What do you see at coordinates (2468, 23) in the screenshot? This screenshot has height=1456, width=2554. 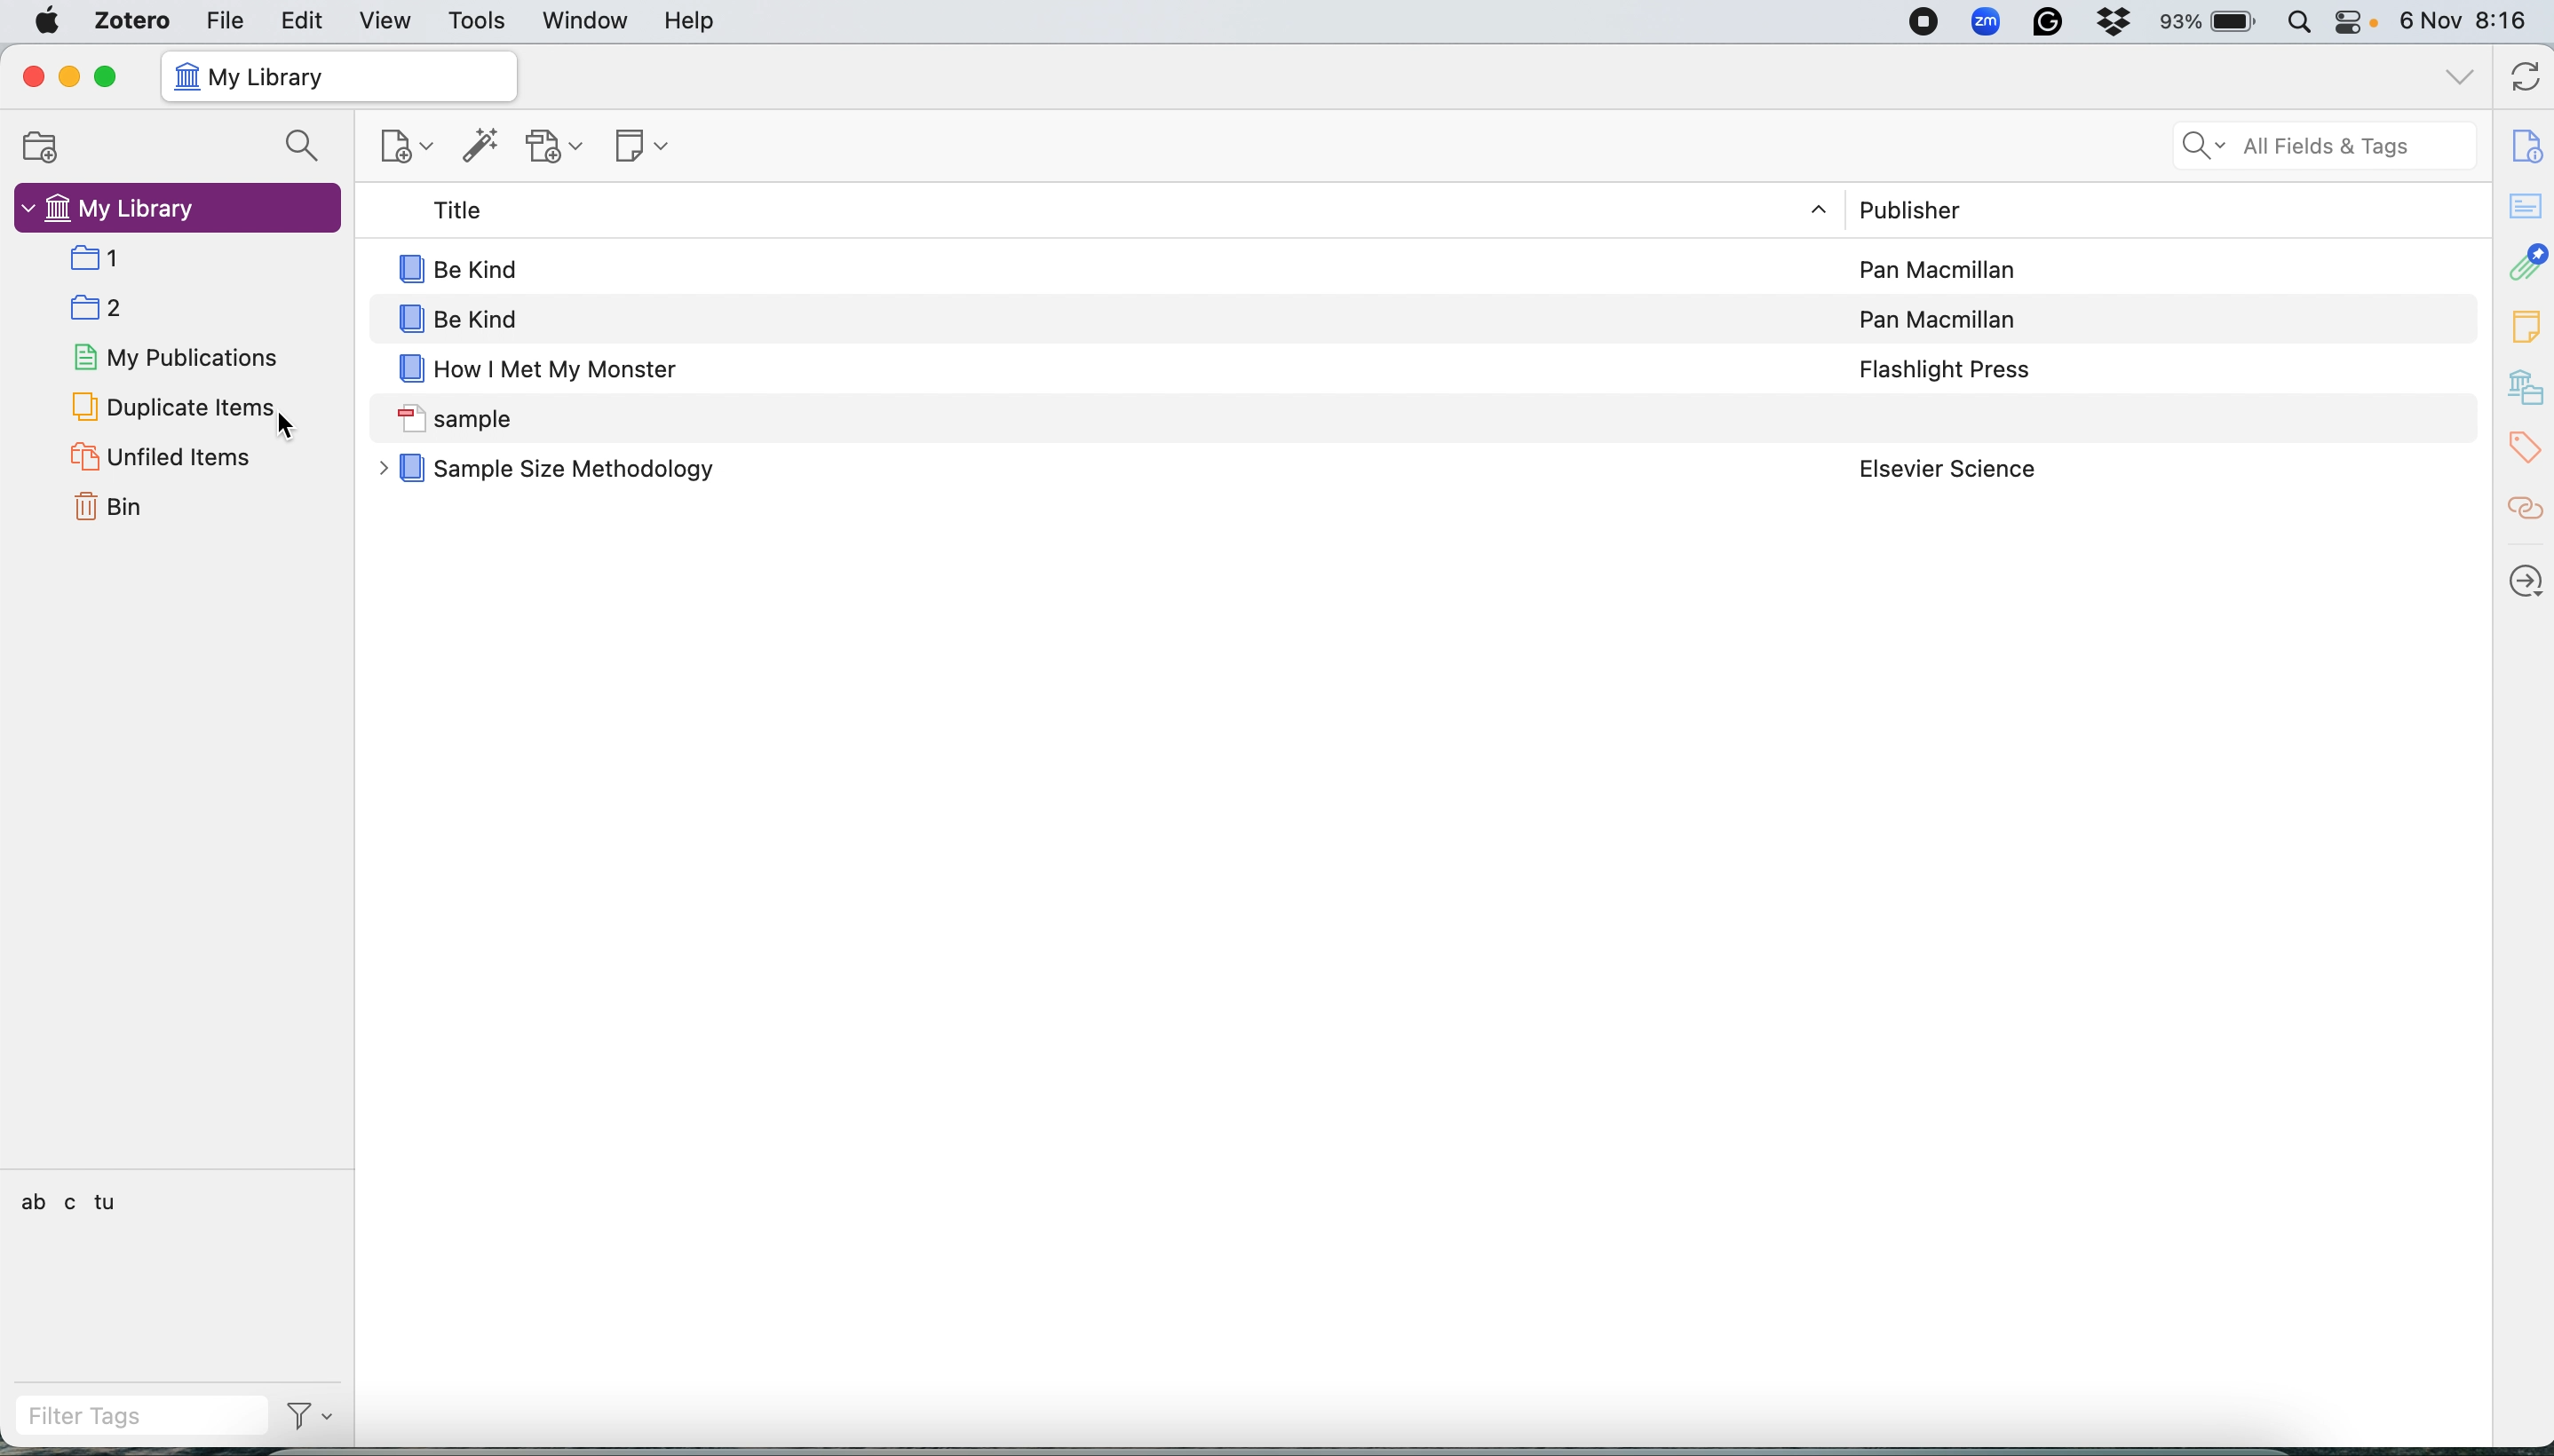 I see `6 Nov 8:16` at bounding box center [2468, 23].